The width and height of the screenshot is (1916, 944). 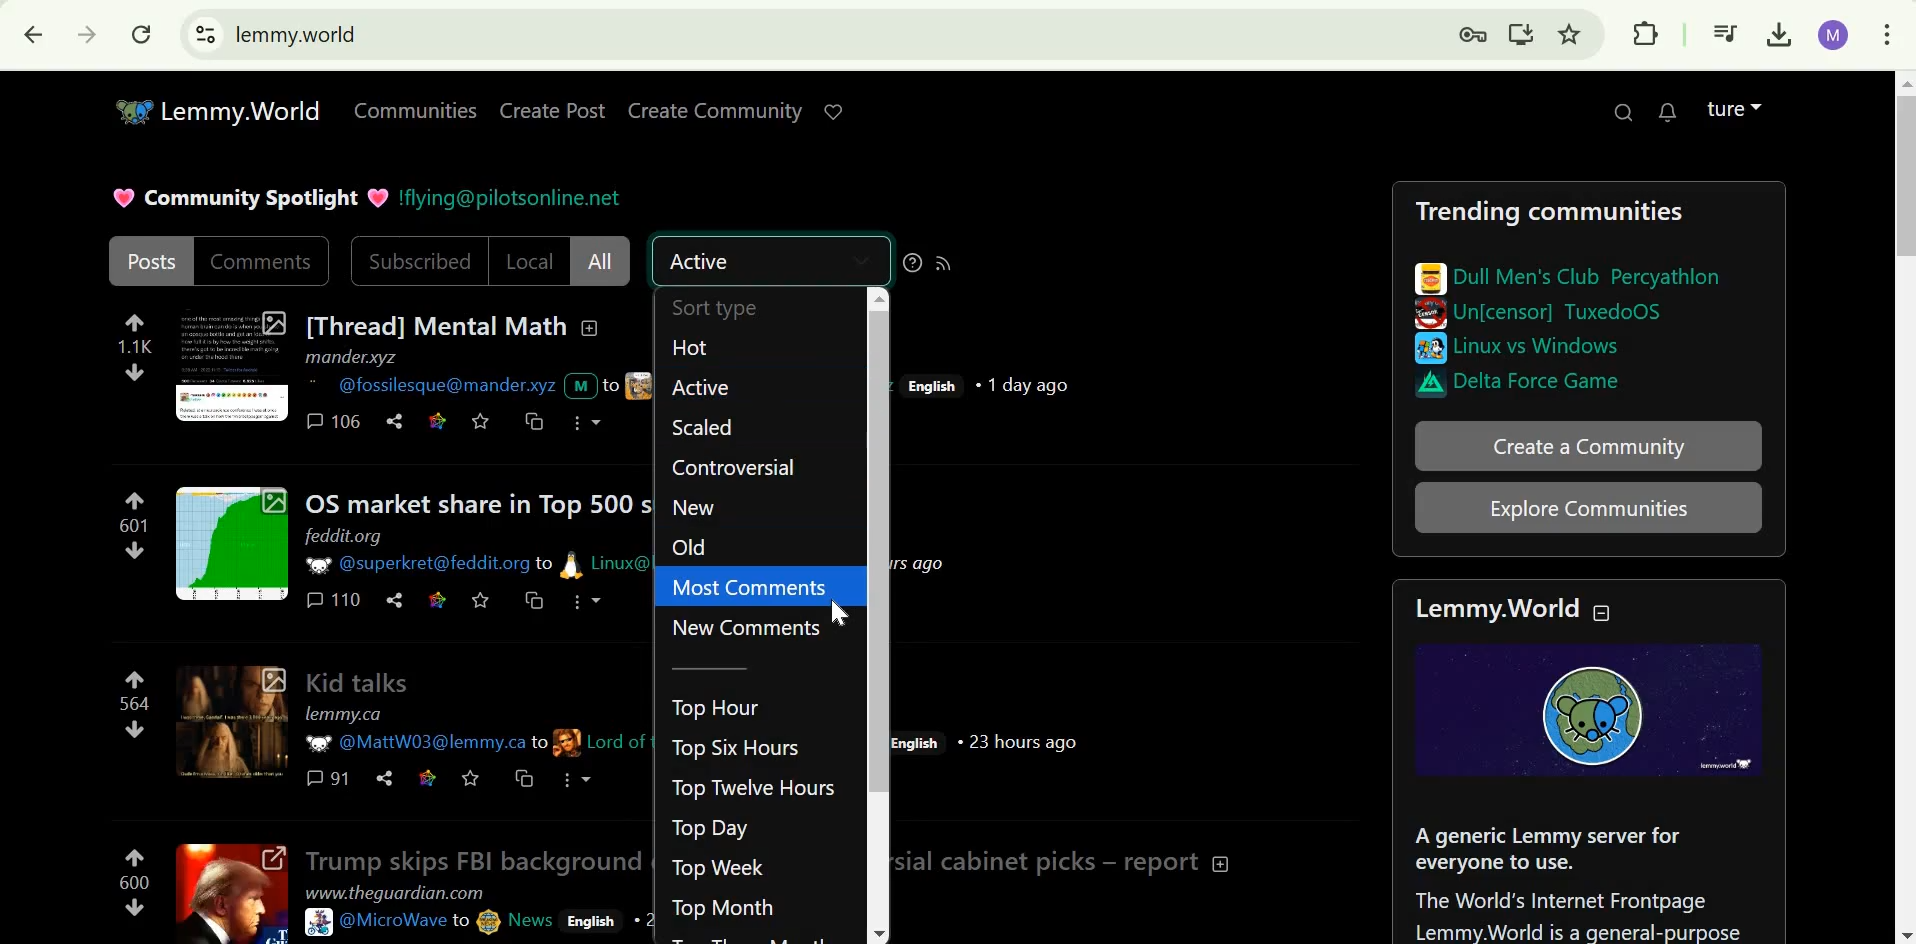 I want to click on Dull men's club percythlon, so click(x=1589, y=274).